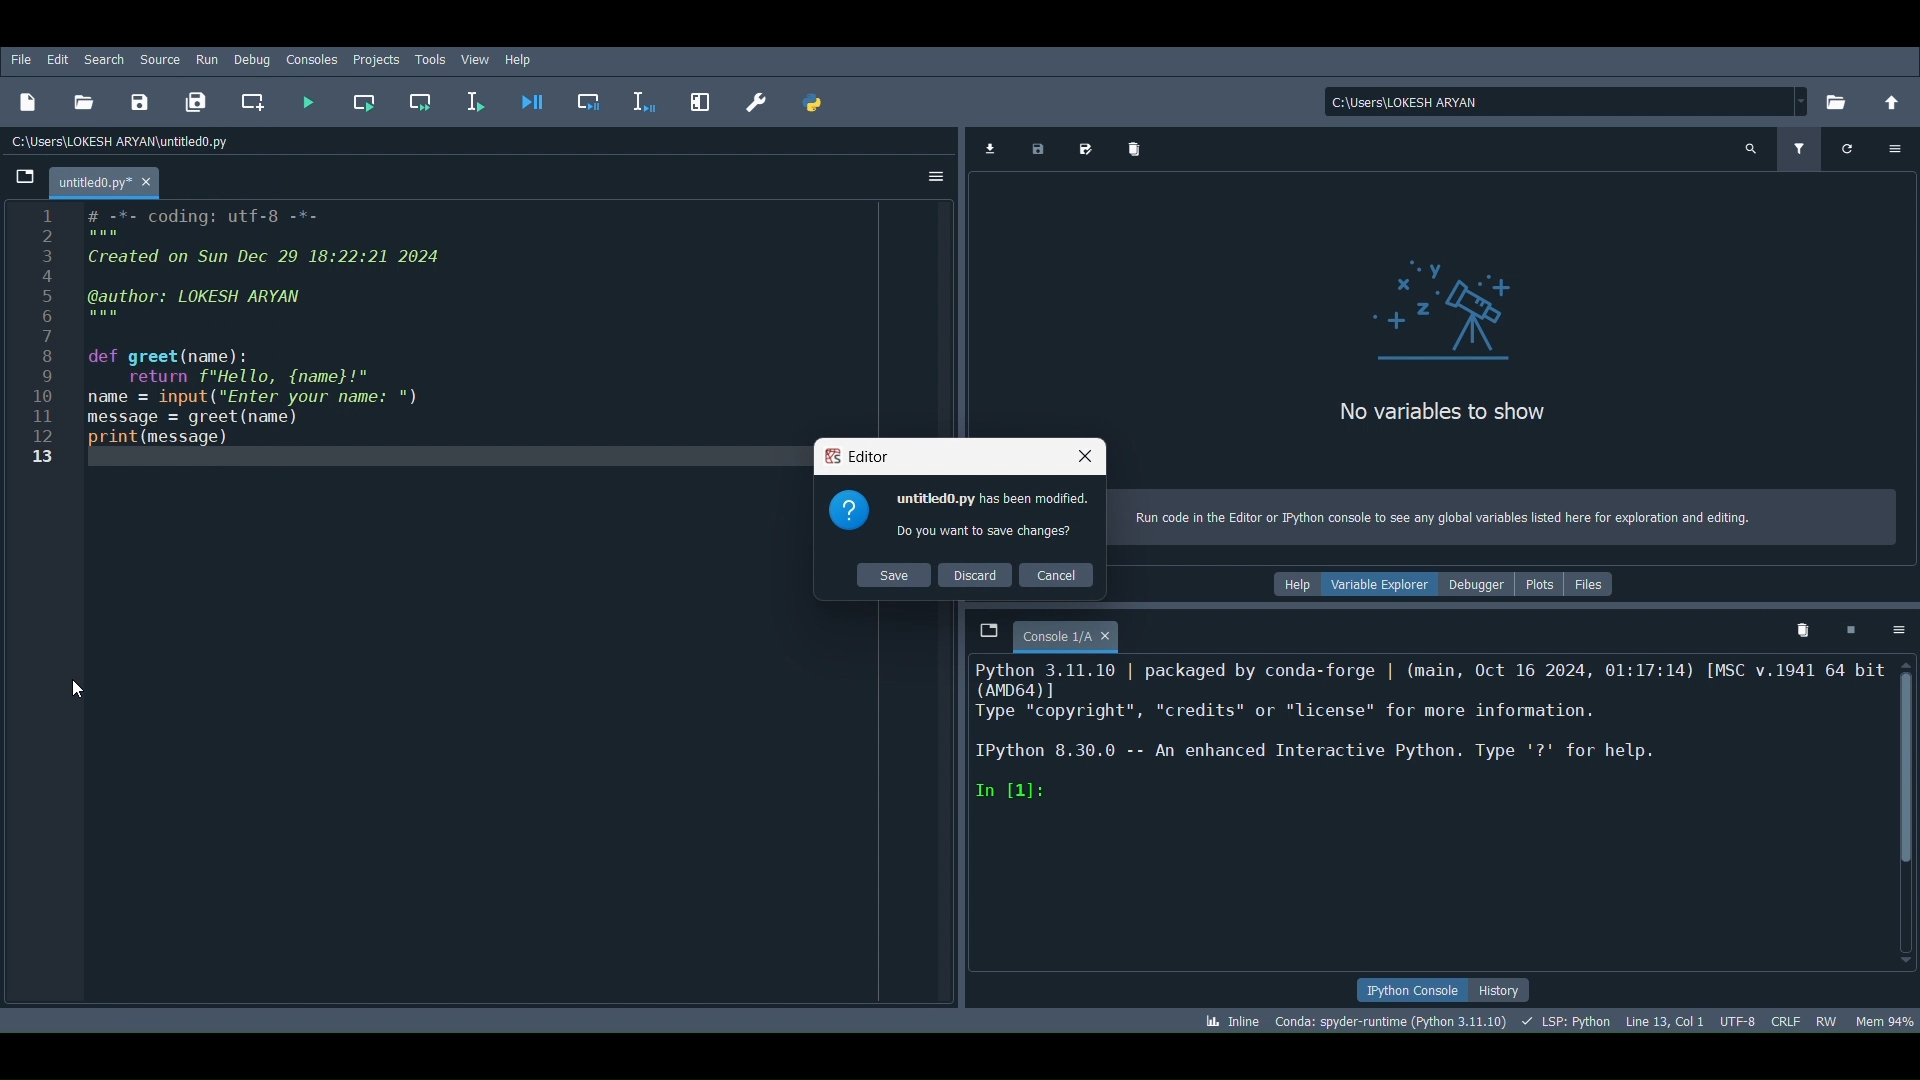 Image resolution: width=1920 pixels, height=1080 pixels. I want to click on Create new cell at the current line (Ctrl + 2), so click(253, 100).